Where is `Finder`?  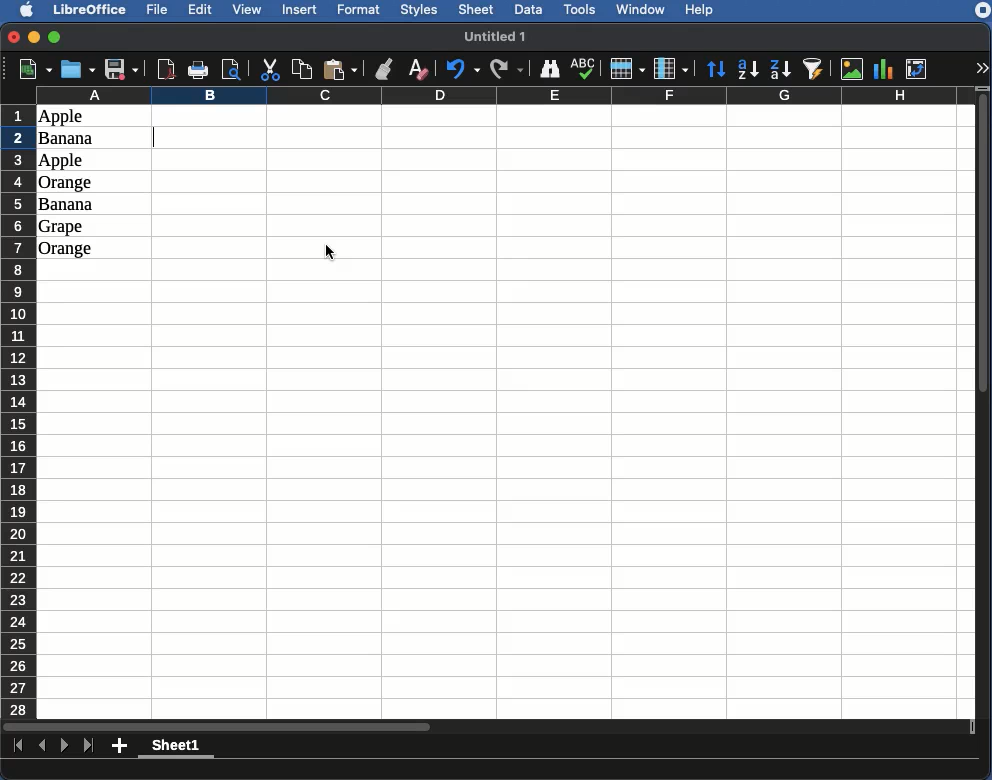 Finder is located at coordinates (551, 70).